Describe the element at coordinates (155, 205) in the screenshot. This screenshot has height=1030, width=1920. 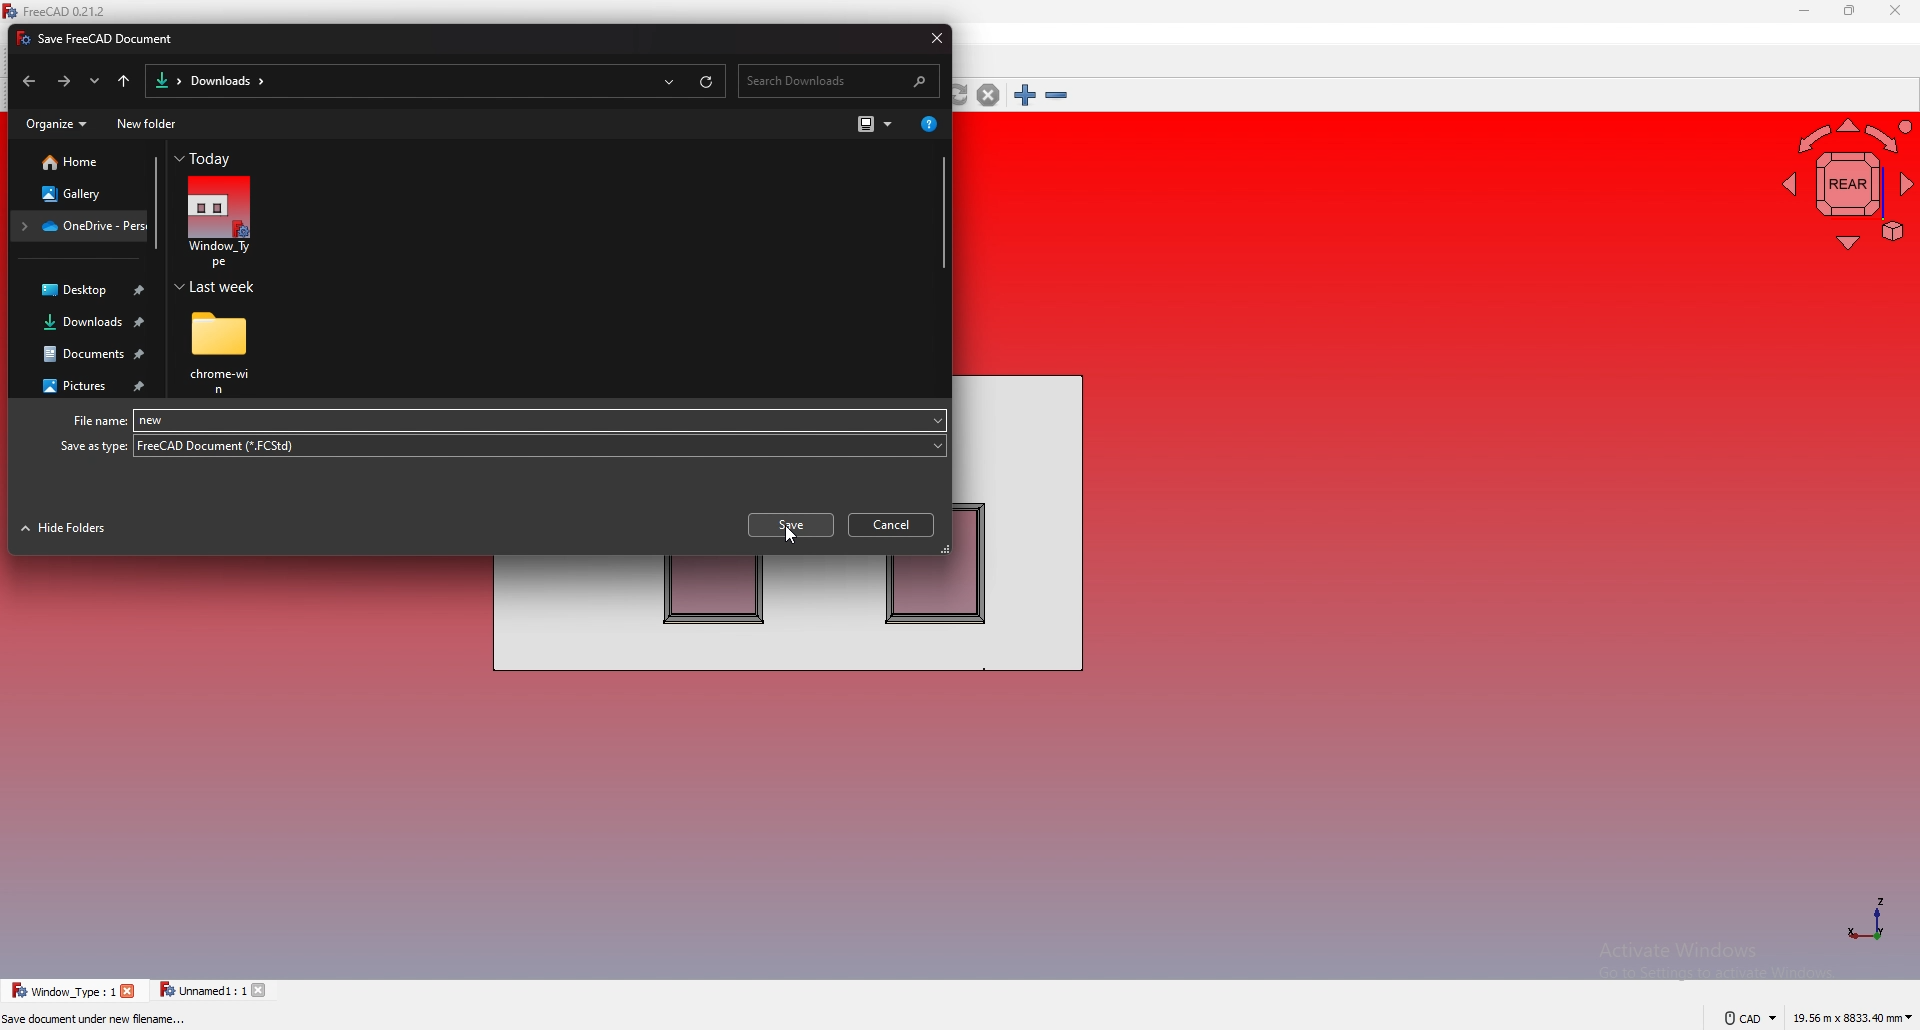
I see `scroll bar` at that location.